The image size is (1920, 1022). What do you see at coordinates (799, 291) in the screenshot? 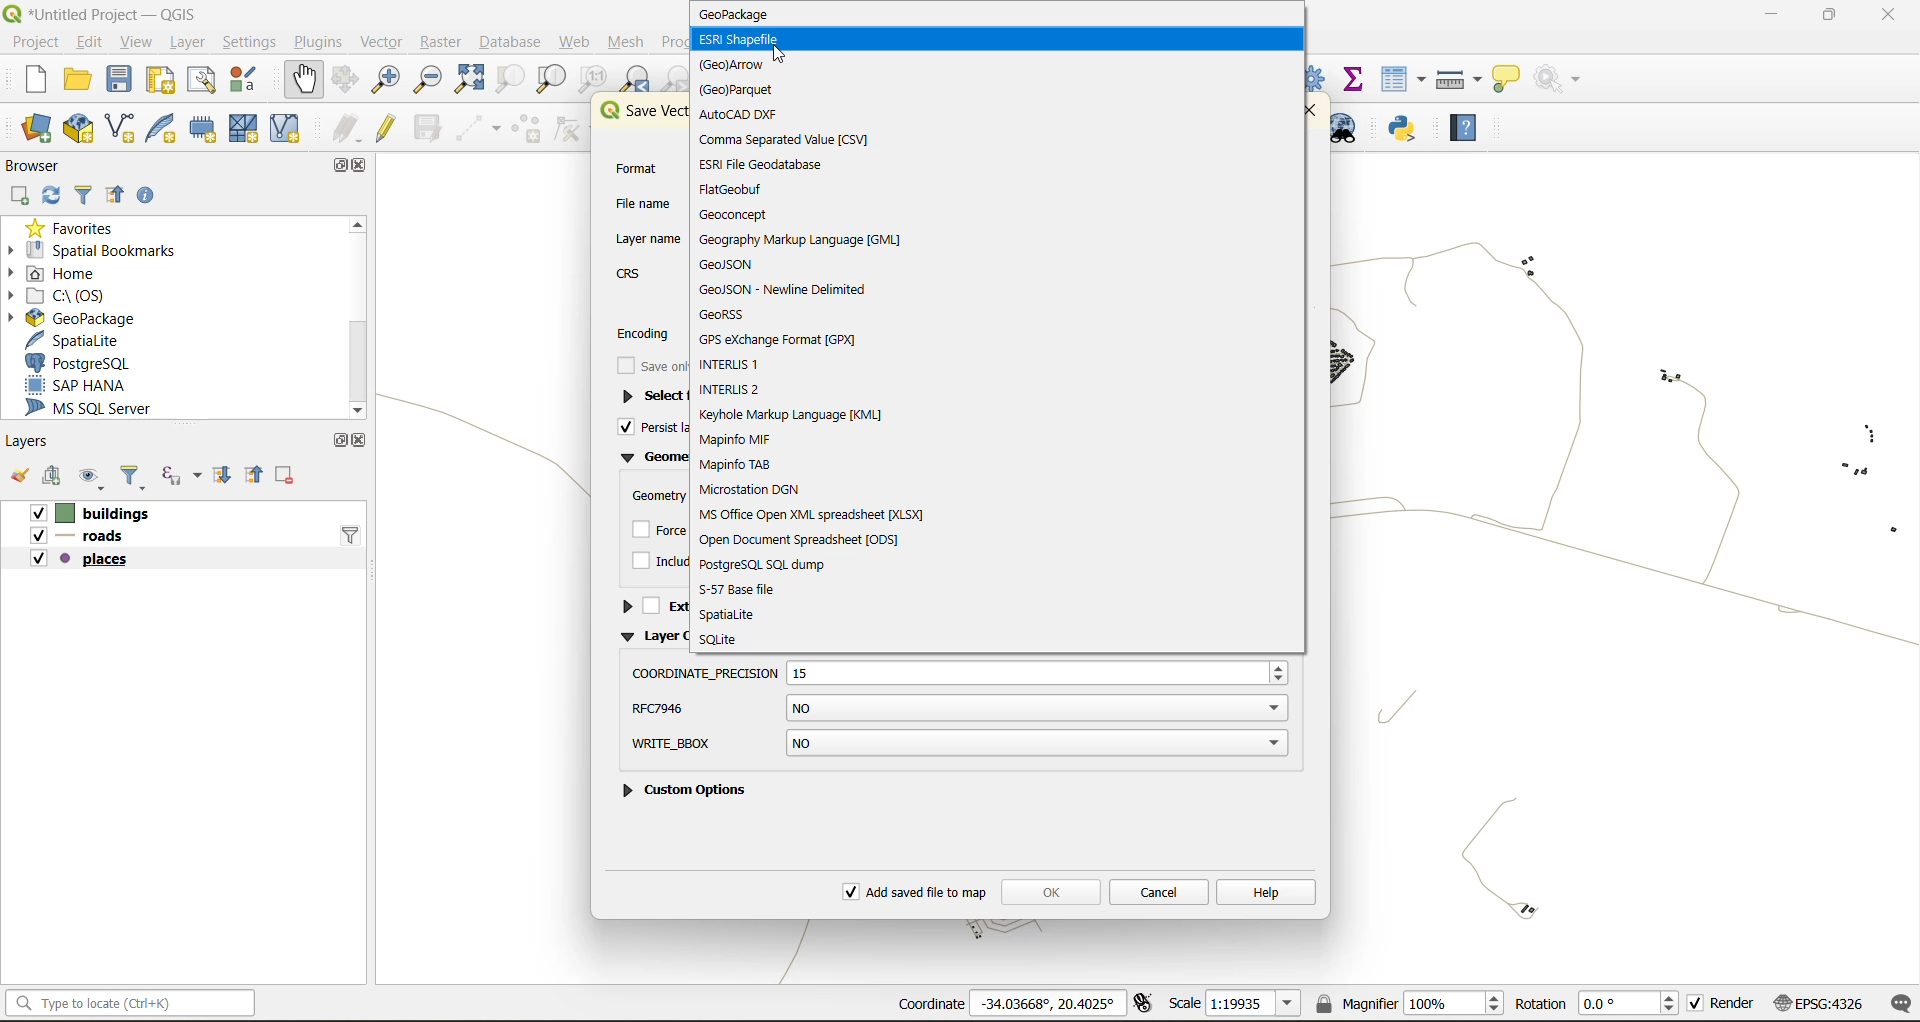
I see `geojson new` at bounding box center [799, 291].